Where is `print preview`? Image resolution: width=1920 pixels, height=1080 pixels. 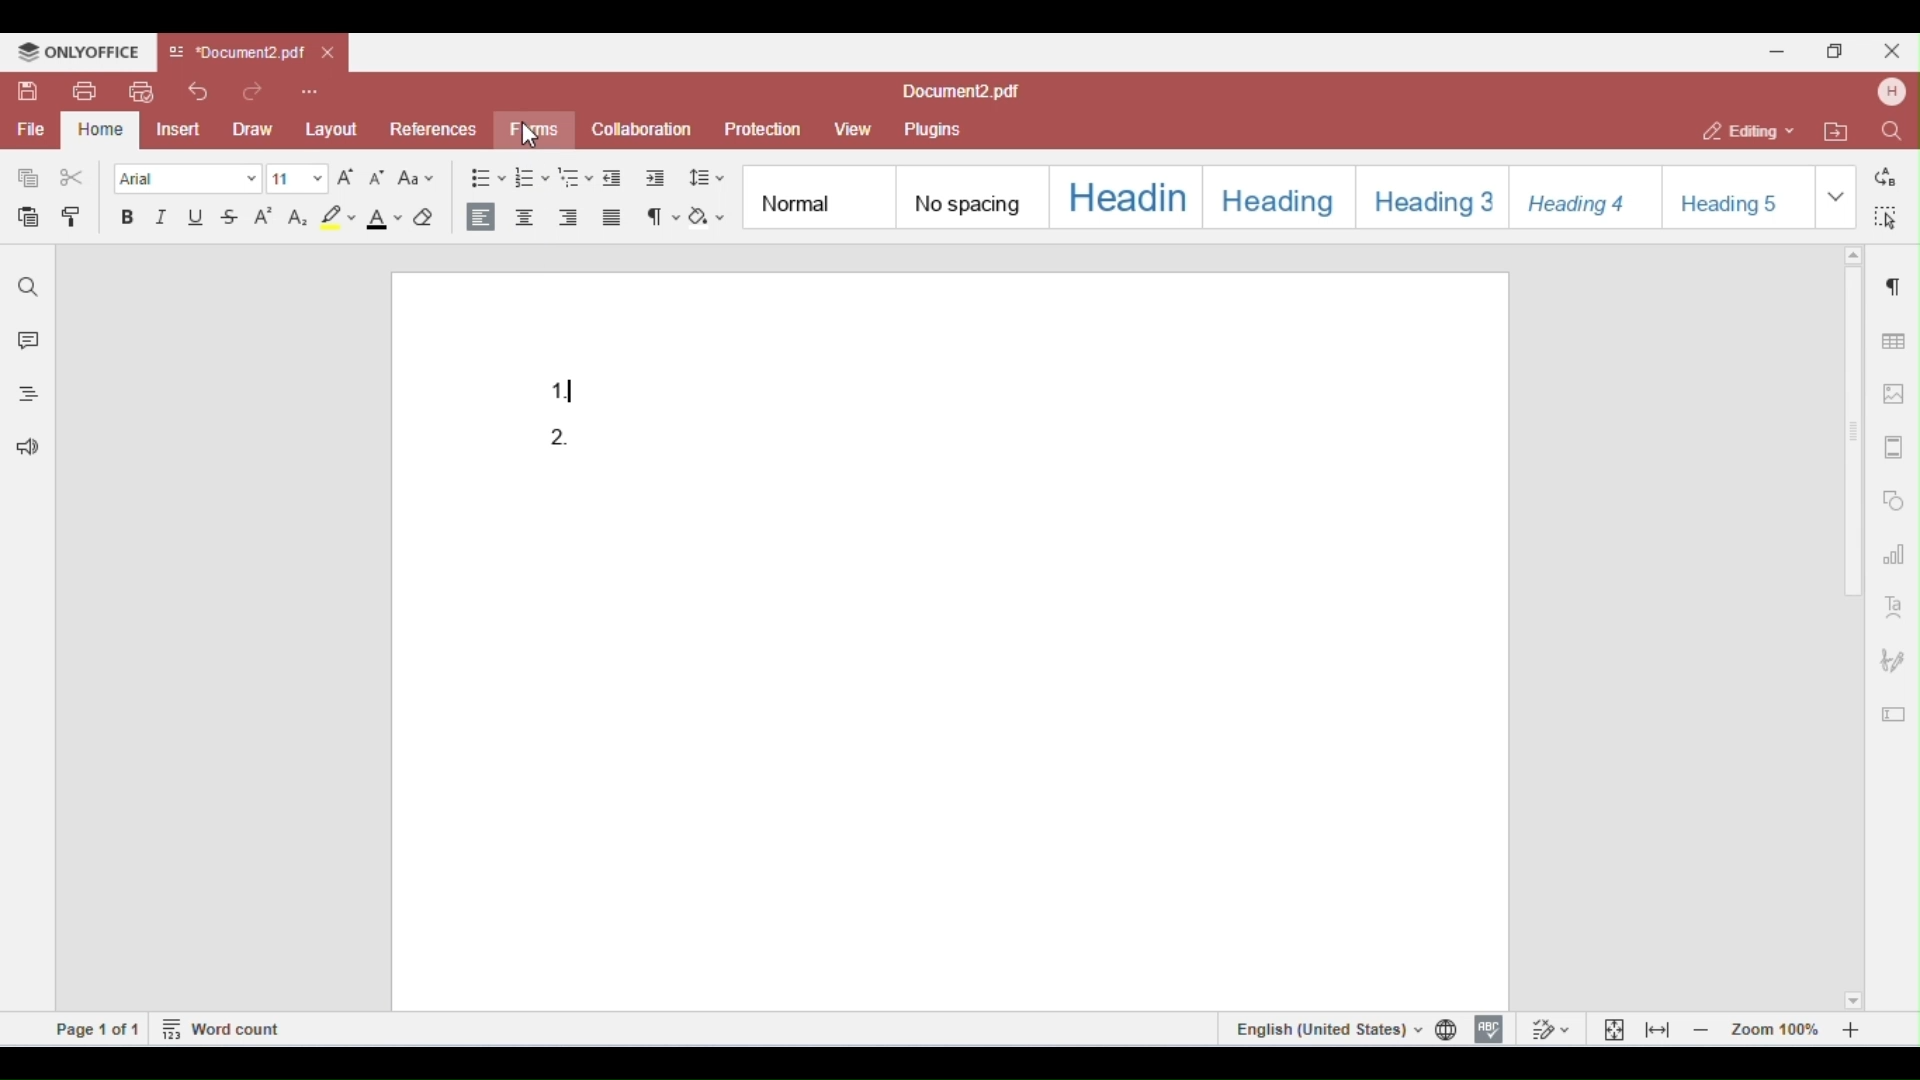
print preview is located at coordinates (140, 92).